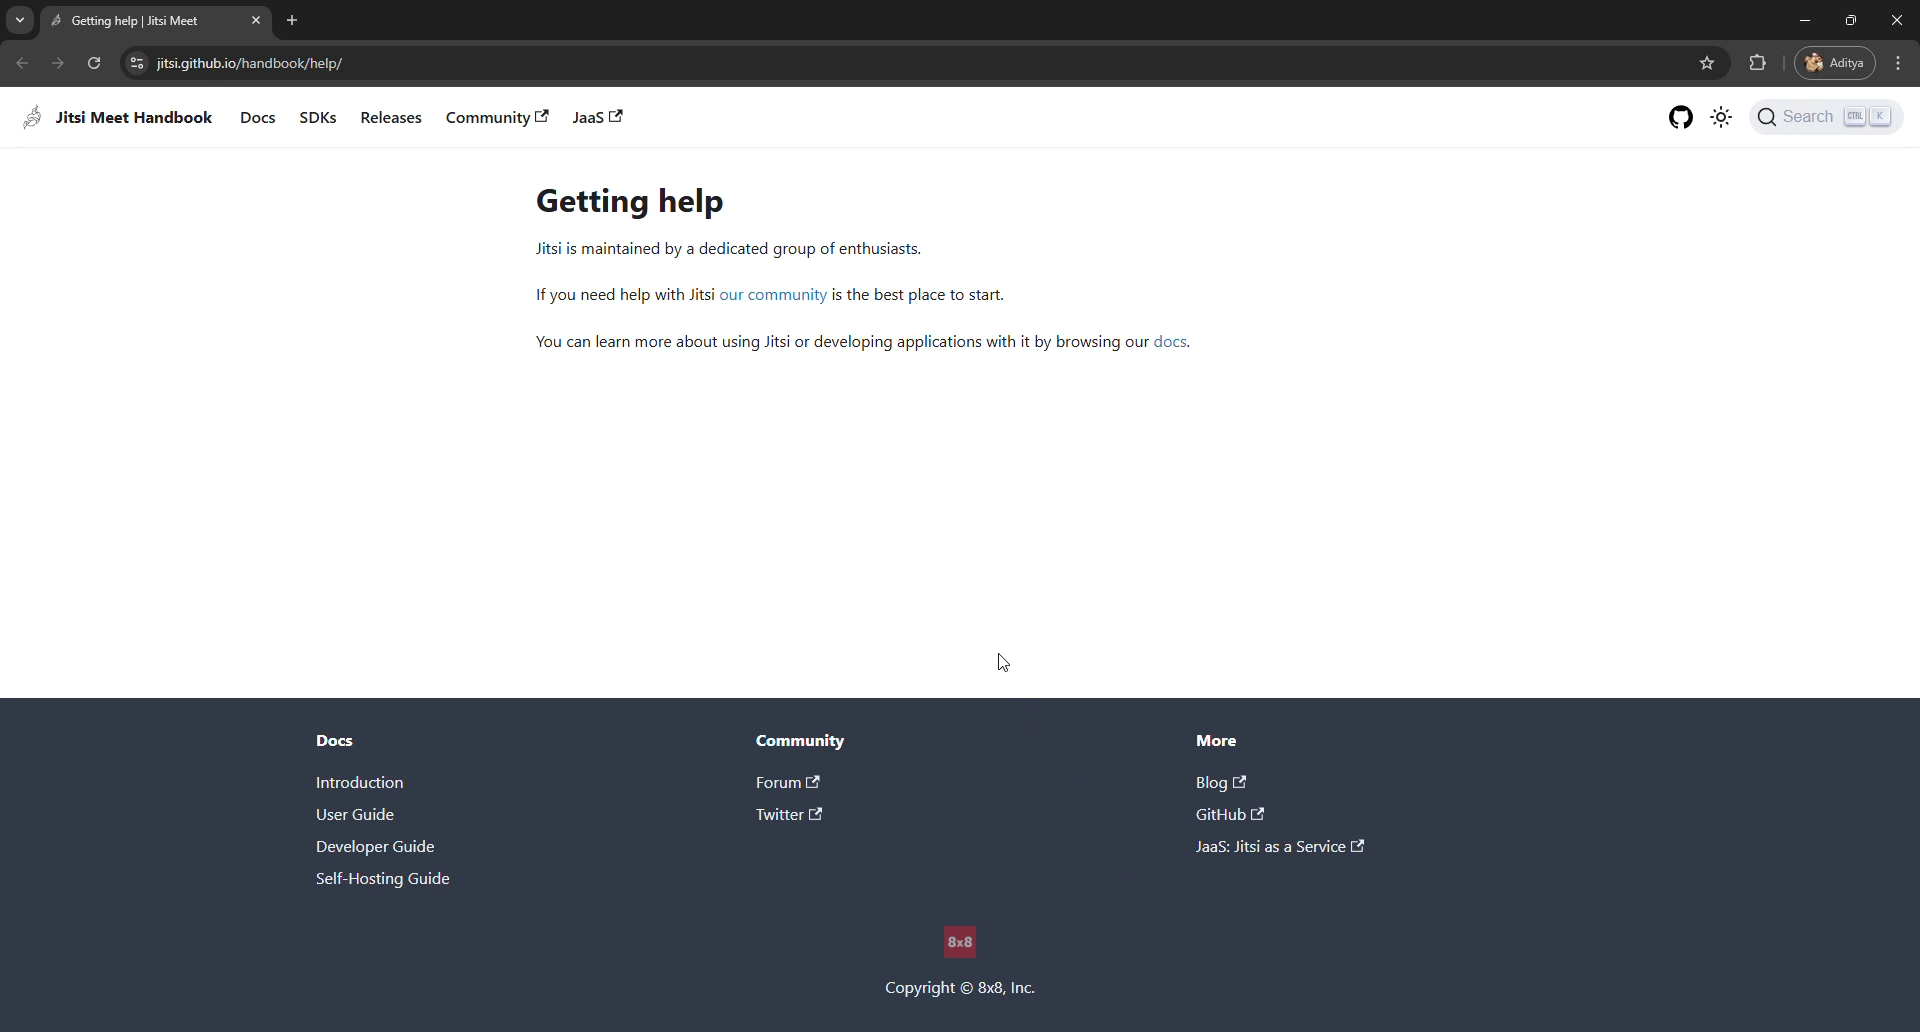 This screenshot has width=1920, height=1032. Describe the element at coordinates (807, 743) in the screenshot. I see `community` at that location.